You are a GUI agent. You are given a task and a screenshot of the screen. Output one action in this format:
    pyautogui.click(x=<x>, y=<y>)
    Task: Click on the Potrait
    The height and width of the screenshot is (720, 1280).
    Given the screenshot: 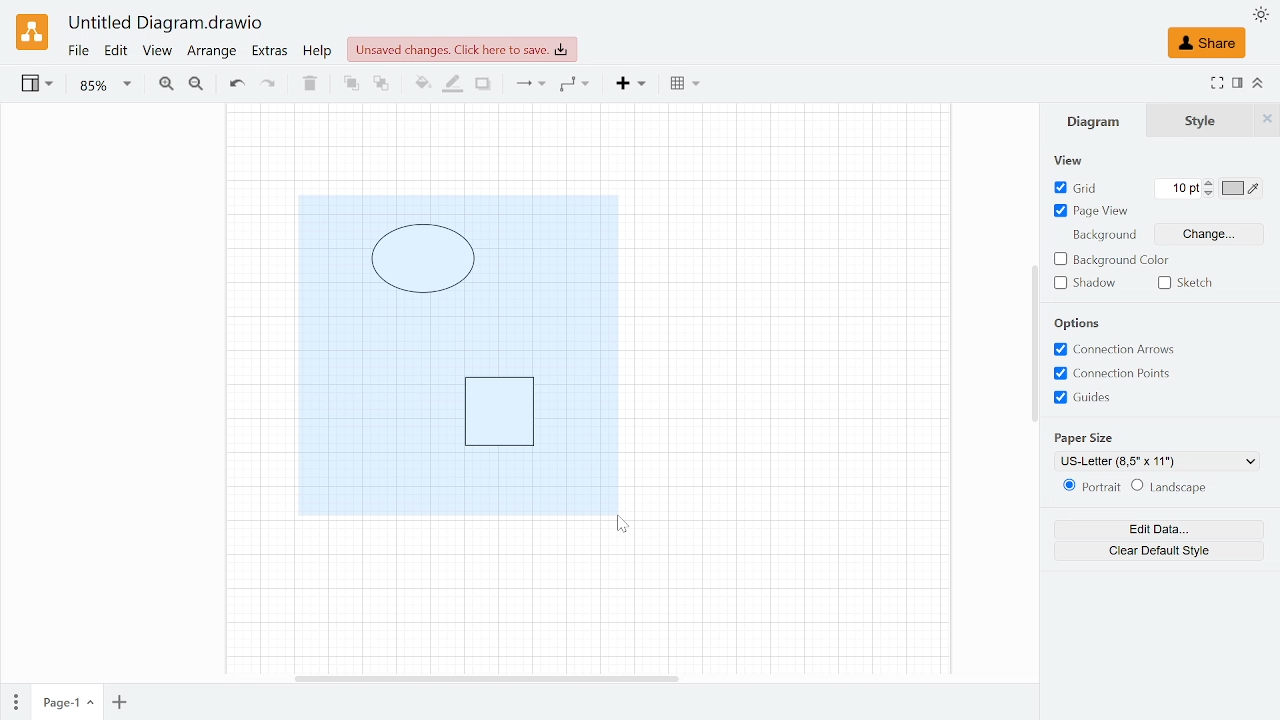 What is the action you would take?
    pyautogui.click(x=1088, y=488)
    